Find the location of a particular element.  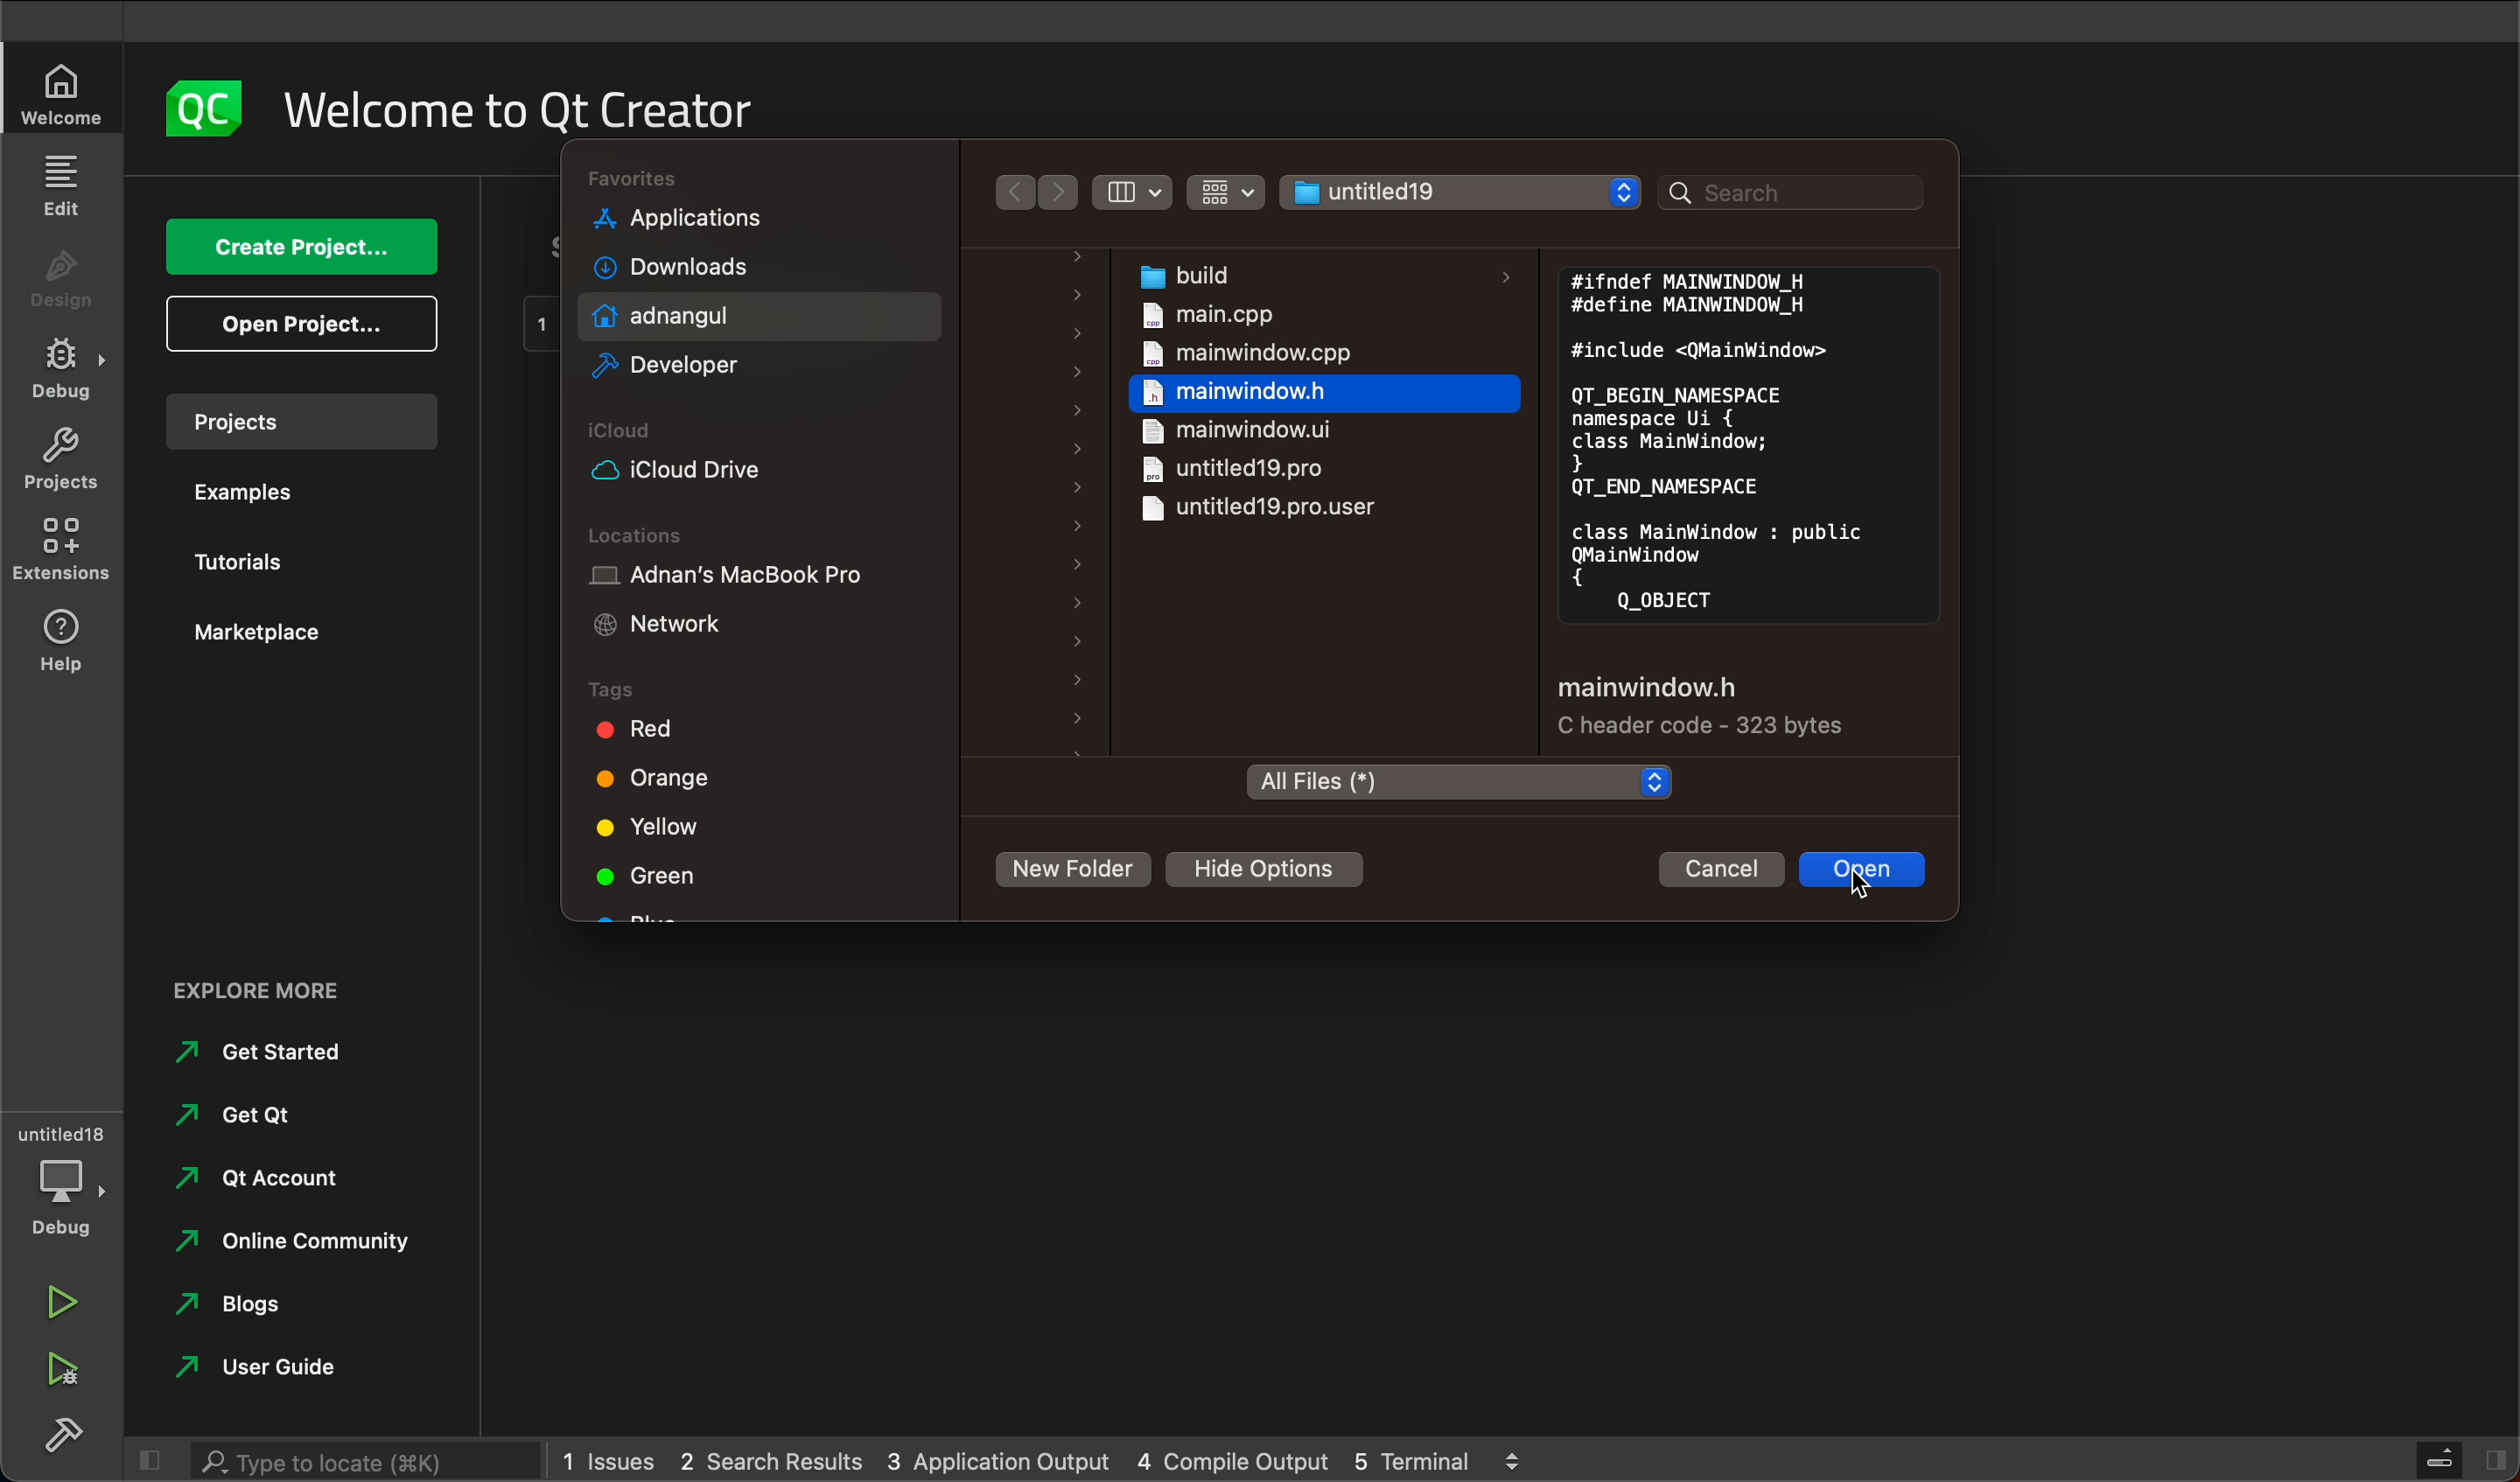

get started is located at coordinates (284, 1052).